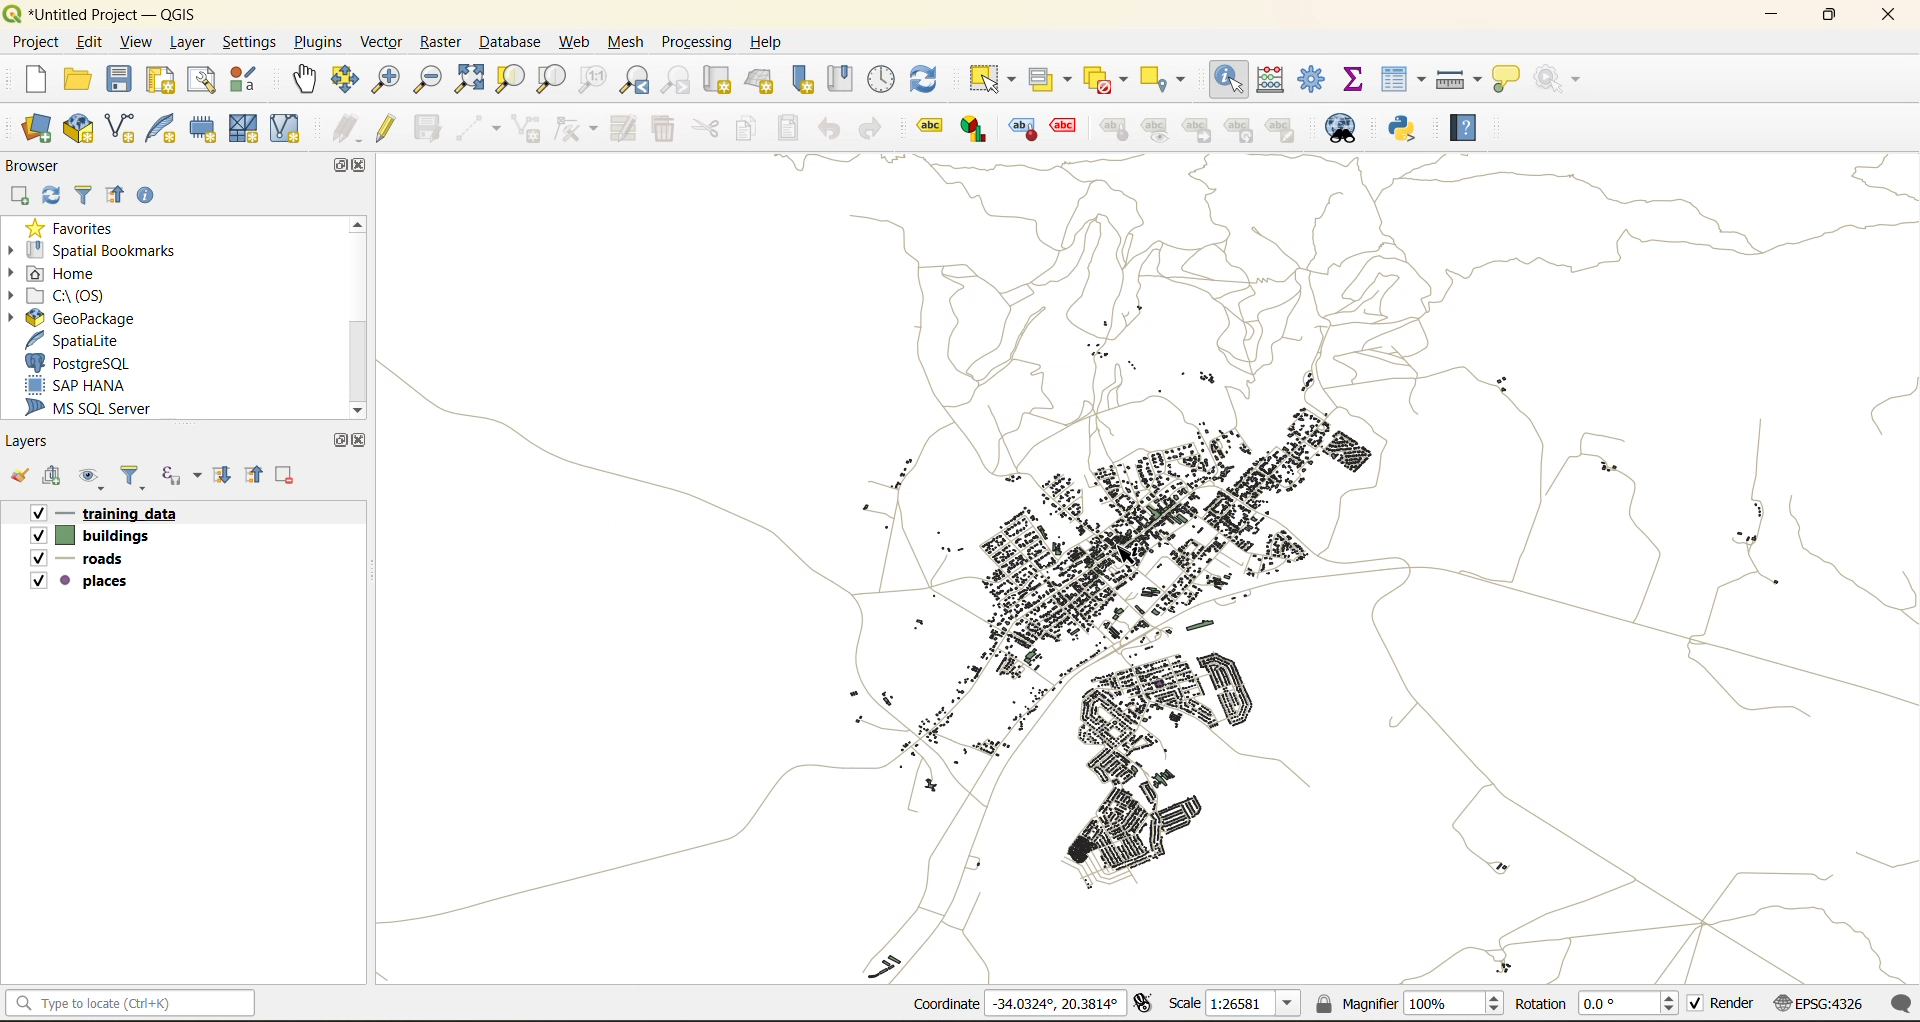 The image size is (1920, 1022). Describe the element at coordinates (1507, 80) in the screenshot. I see `show tips` at that location.